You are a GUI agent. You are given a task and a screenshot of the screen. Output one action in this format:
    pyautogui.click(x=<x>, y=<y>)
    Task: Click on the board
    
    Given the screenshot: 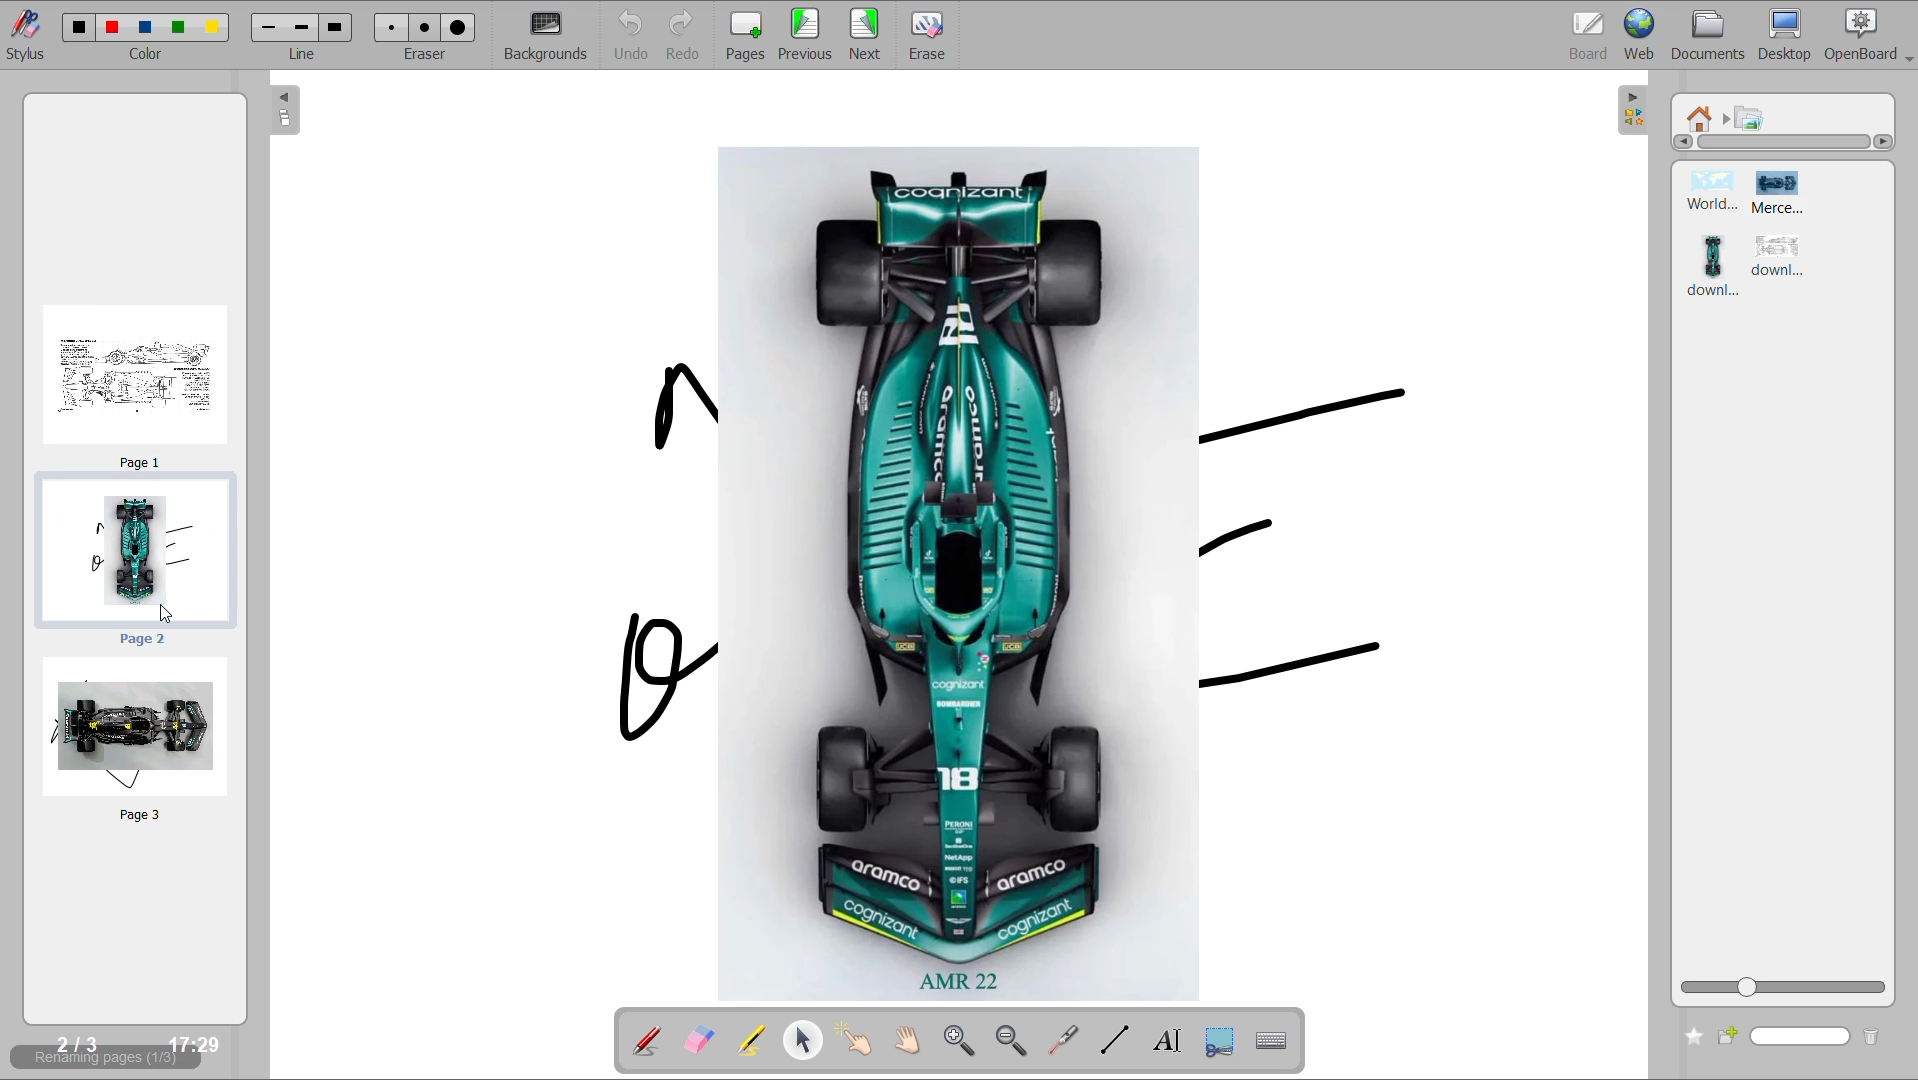 What is the action you would take?
    pyautogui.click(x=1590, y=32)
    